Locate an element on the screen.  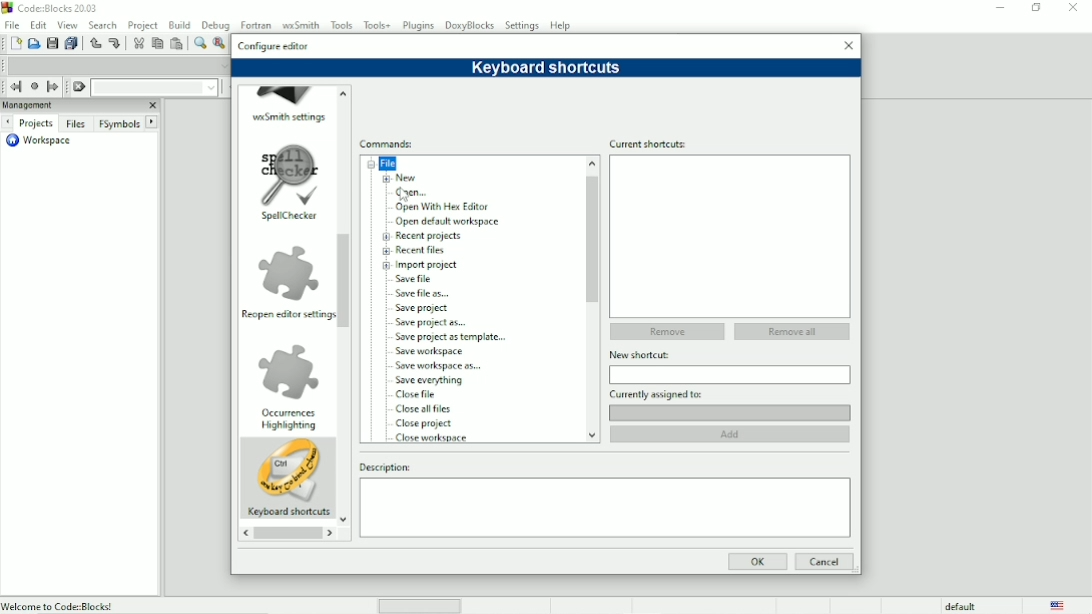
Next is located at coordinates (152, 121).